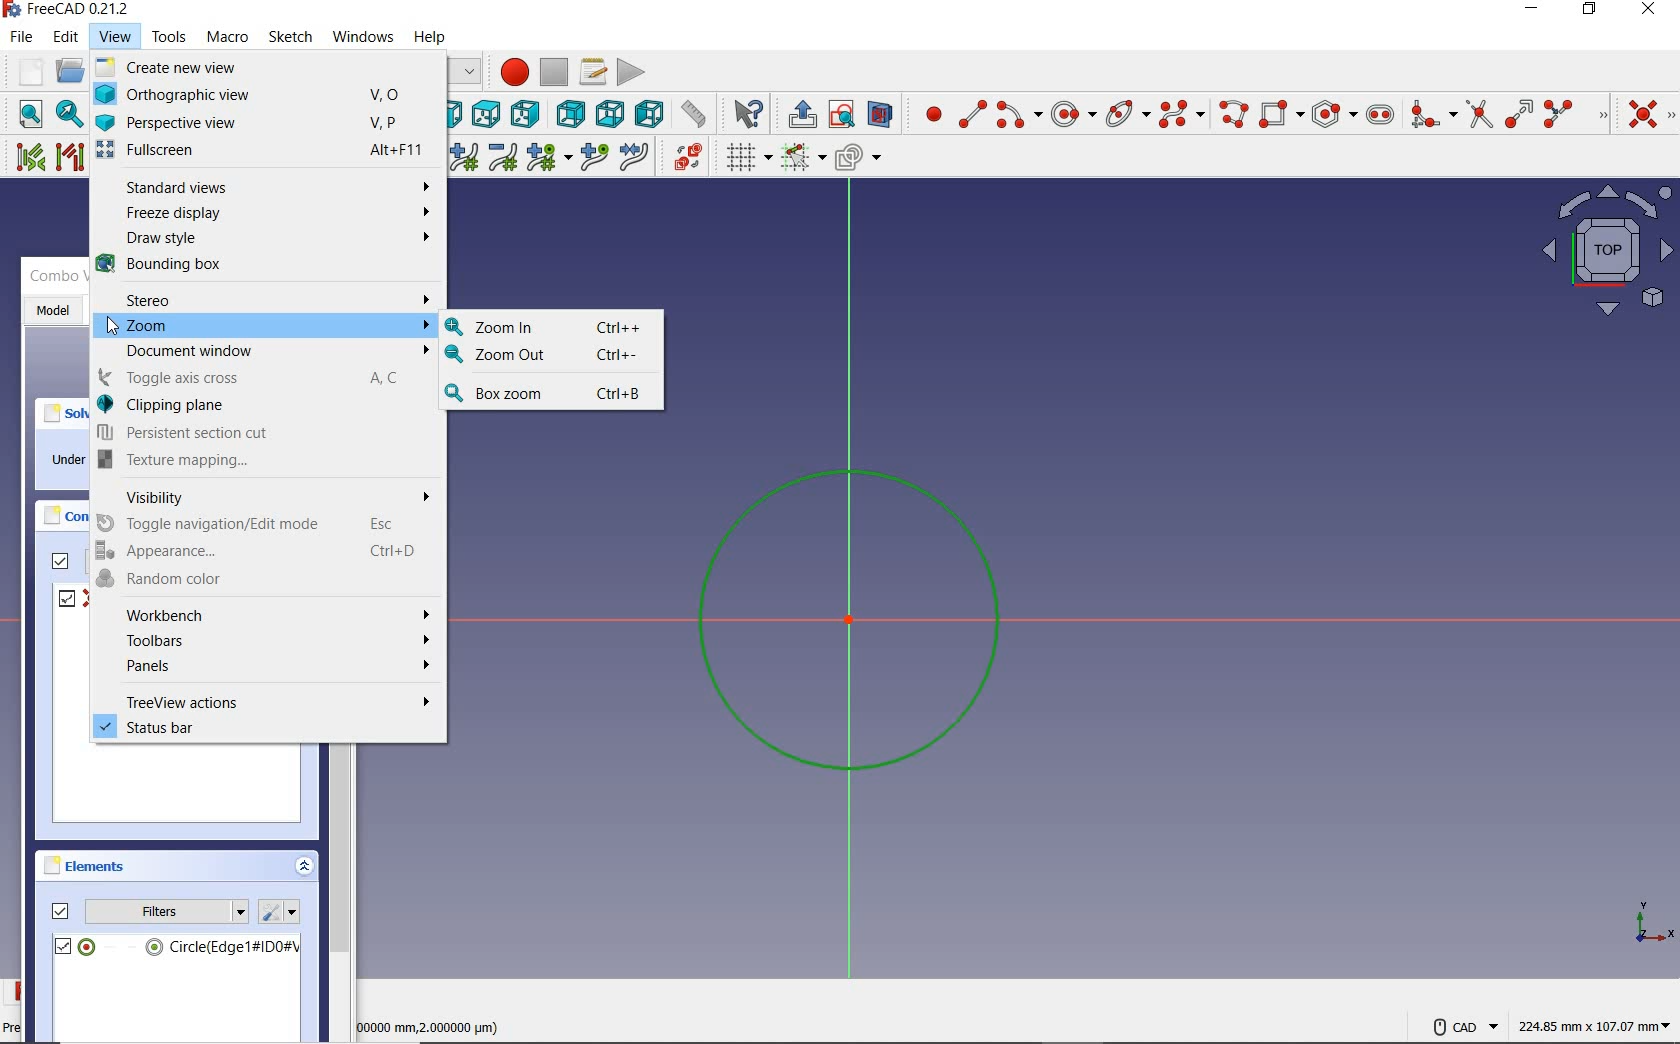 This screenshot has width=1680, height=1044. What do you see at coordinates (52, 312) in the screenshot?
I see `model` at bounding box center [52, 312].